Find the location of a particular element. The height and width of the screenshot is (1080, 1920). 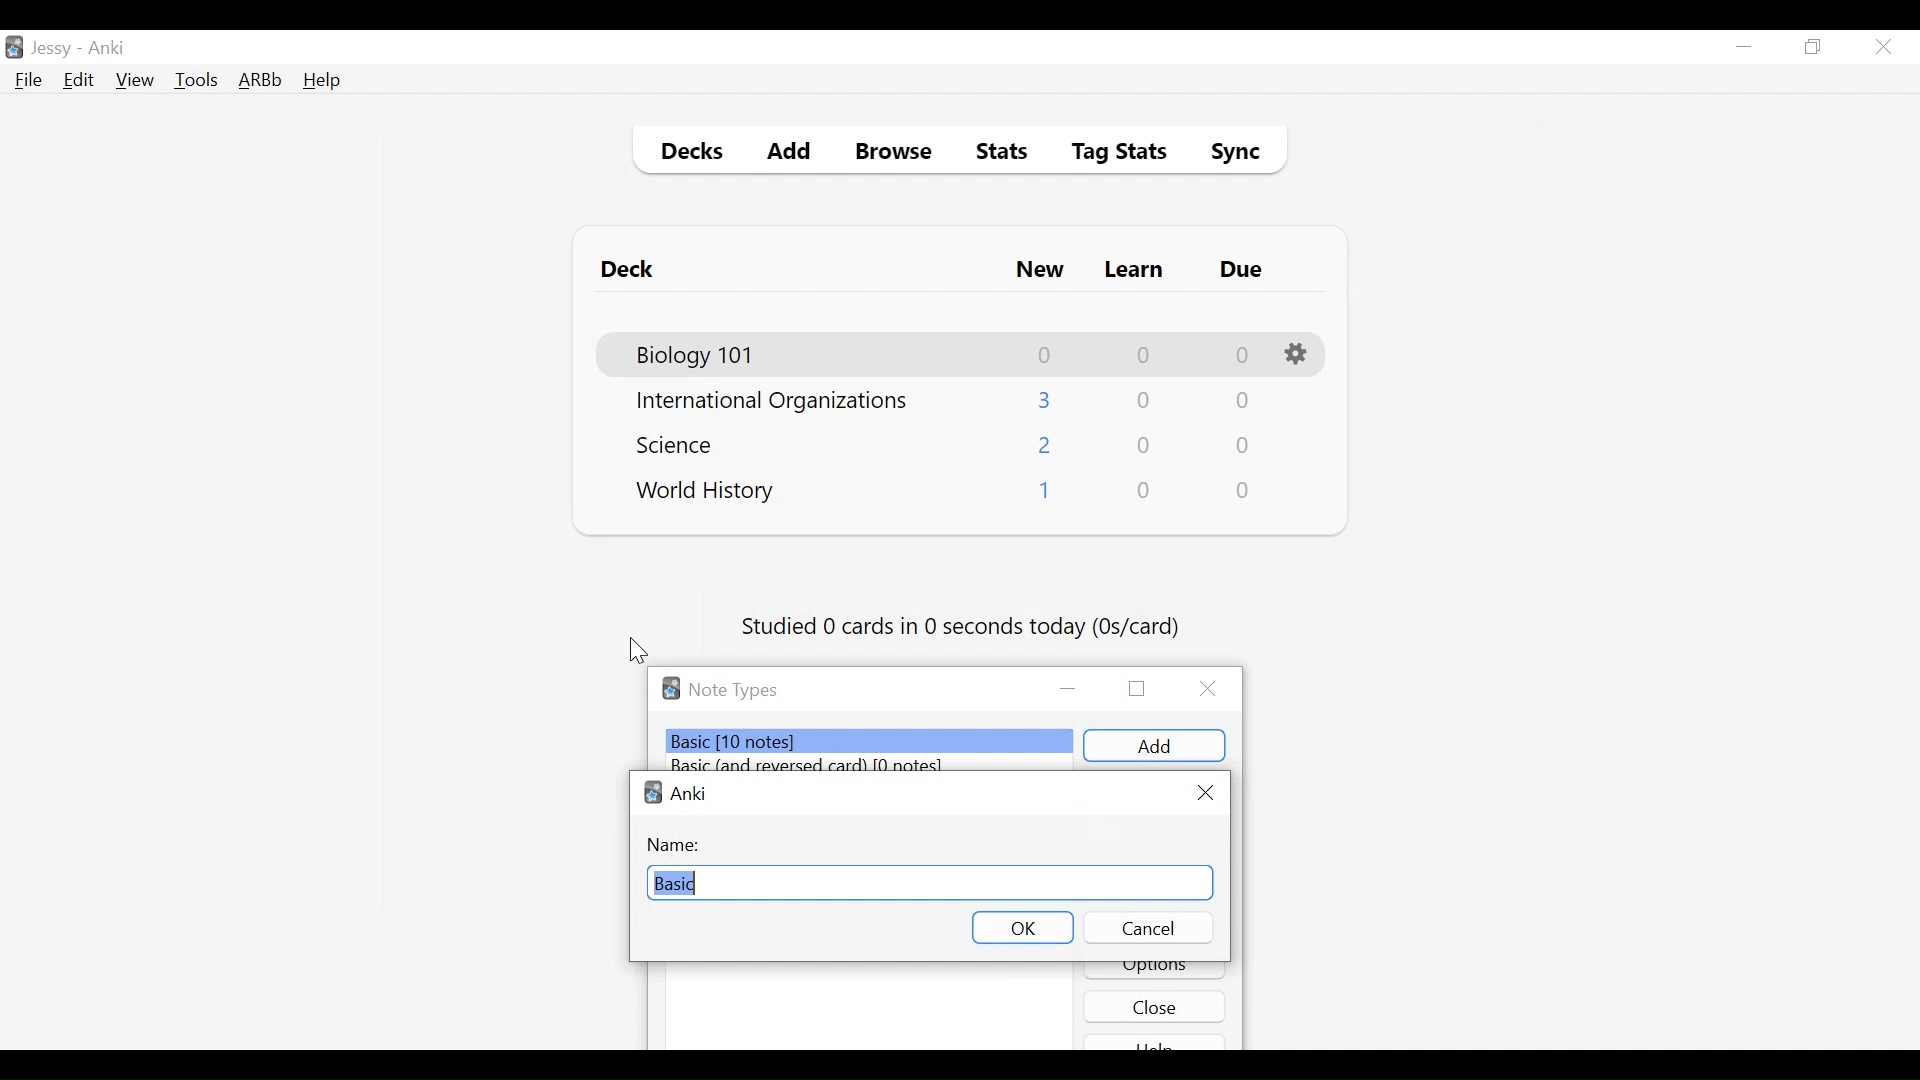

Tools is located at coordinates (196, 79).